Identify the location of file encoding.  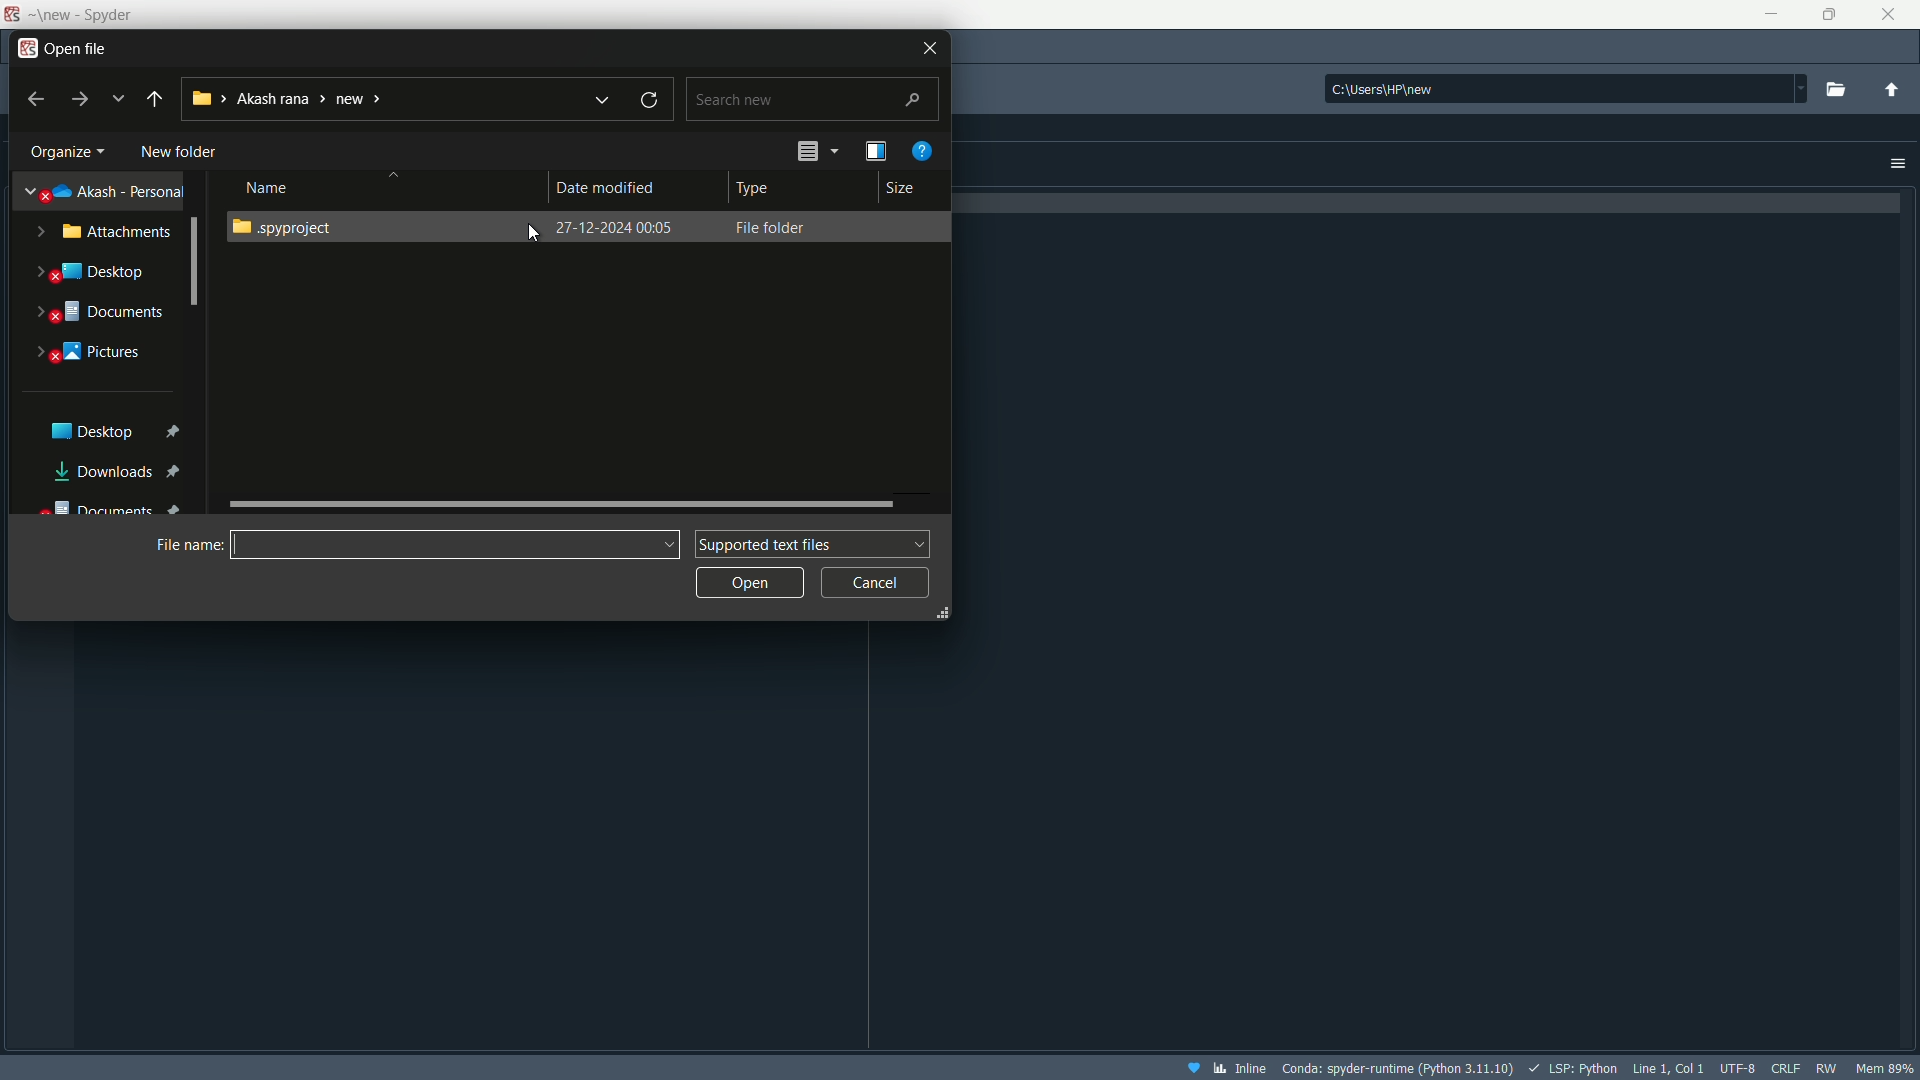
(1739, 1068).